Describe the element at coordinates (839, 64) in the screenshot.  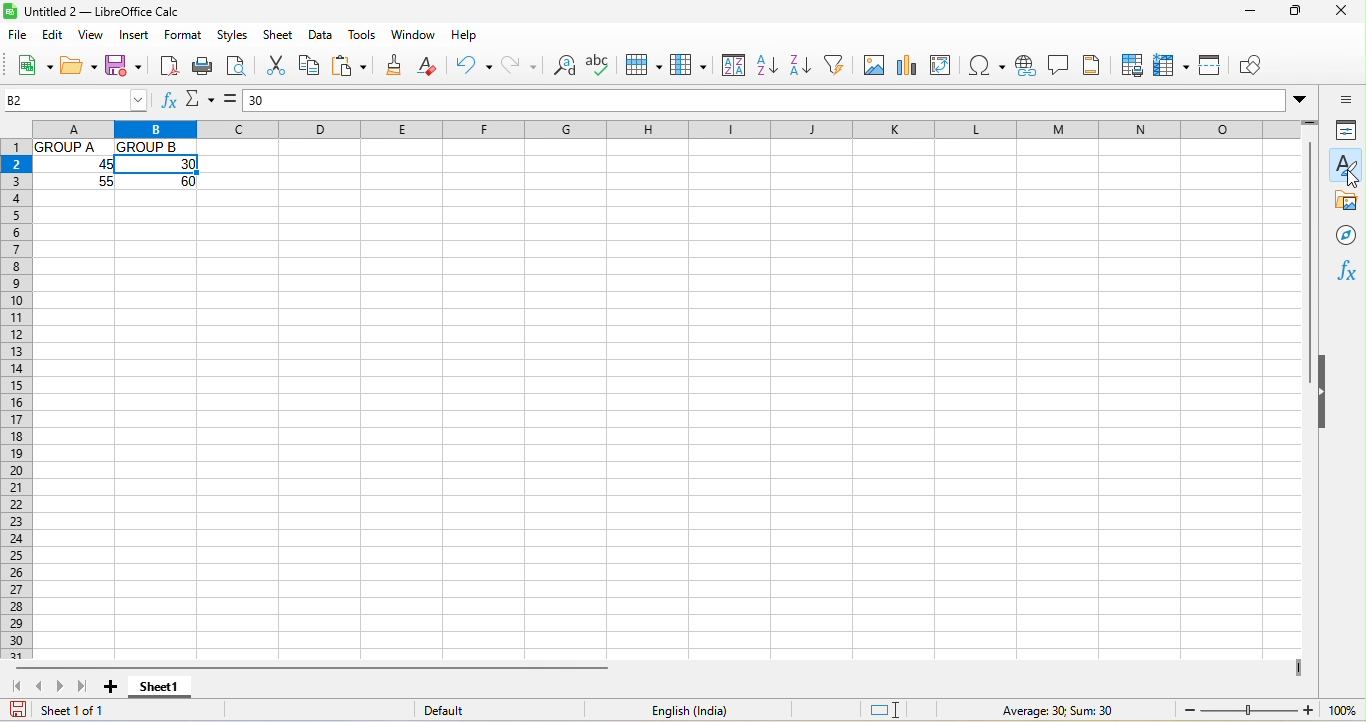
I see `auto filter` at that location.